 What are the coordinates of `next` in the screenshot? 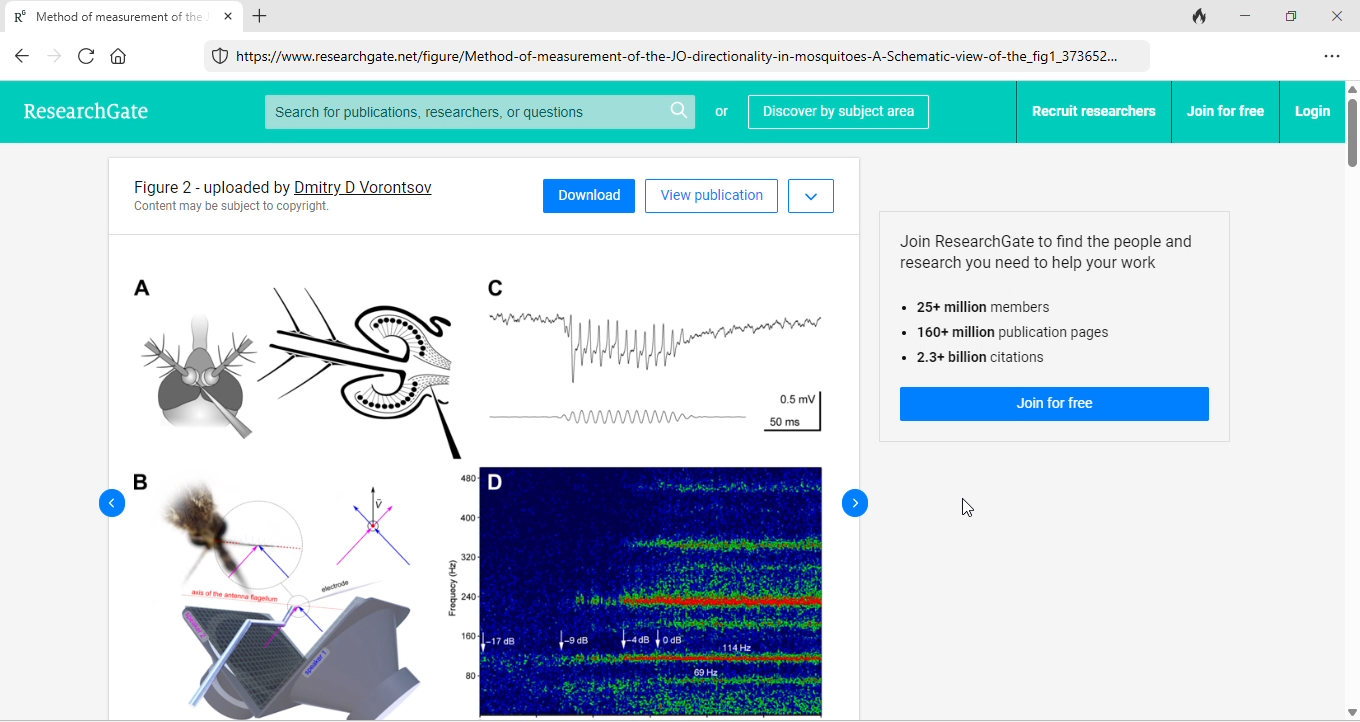 It's located at (856, 504).